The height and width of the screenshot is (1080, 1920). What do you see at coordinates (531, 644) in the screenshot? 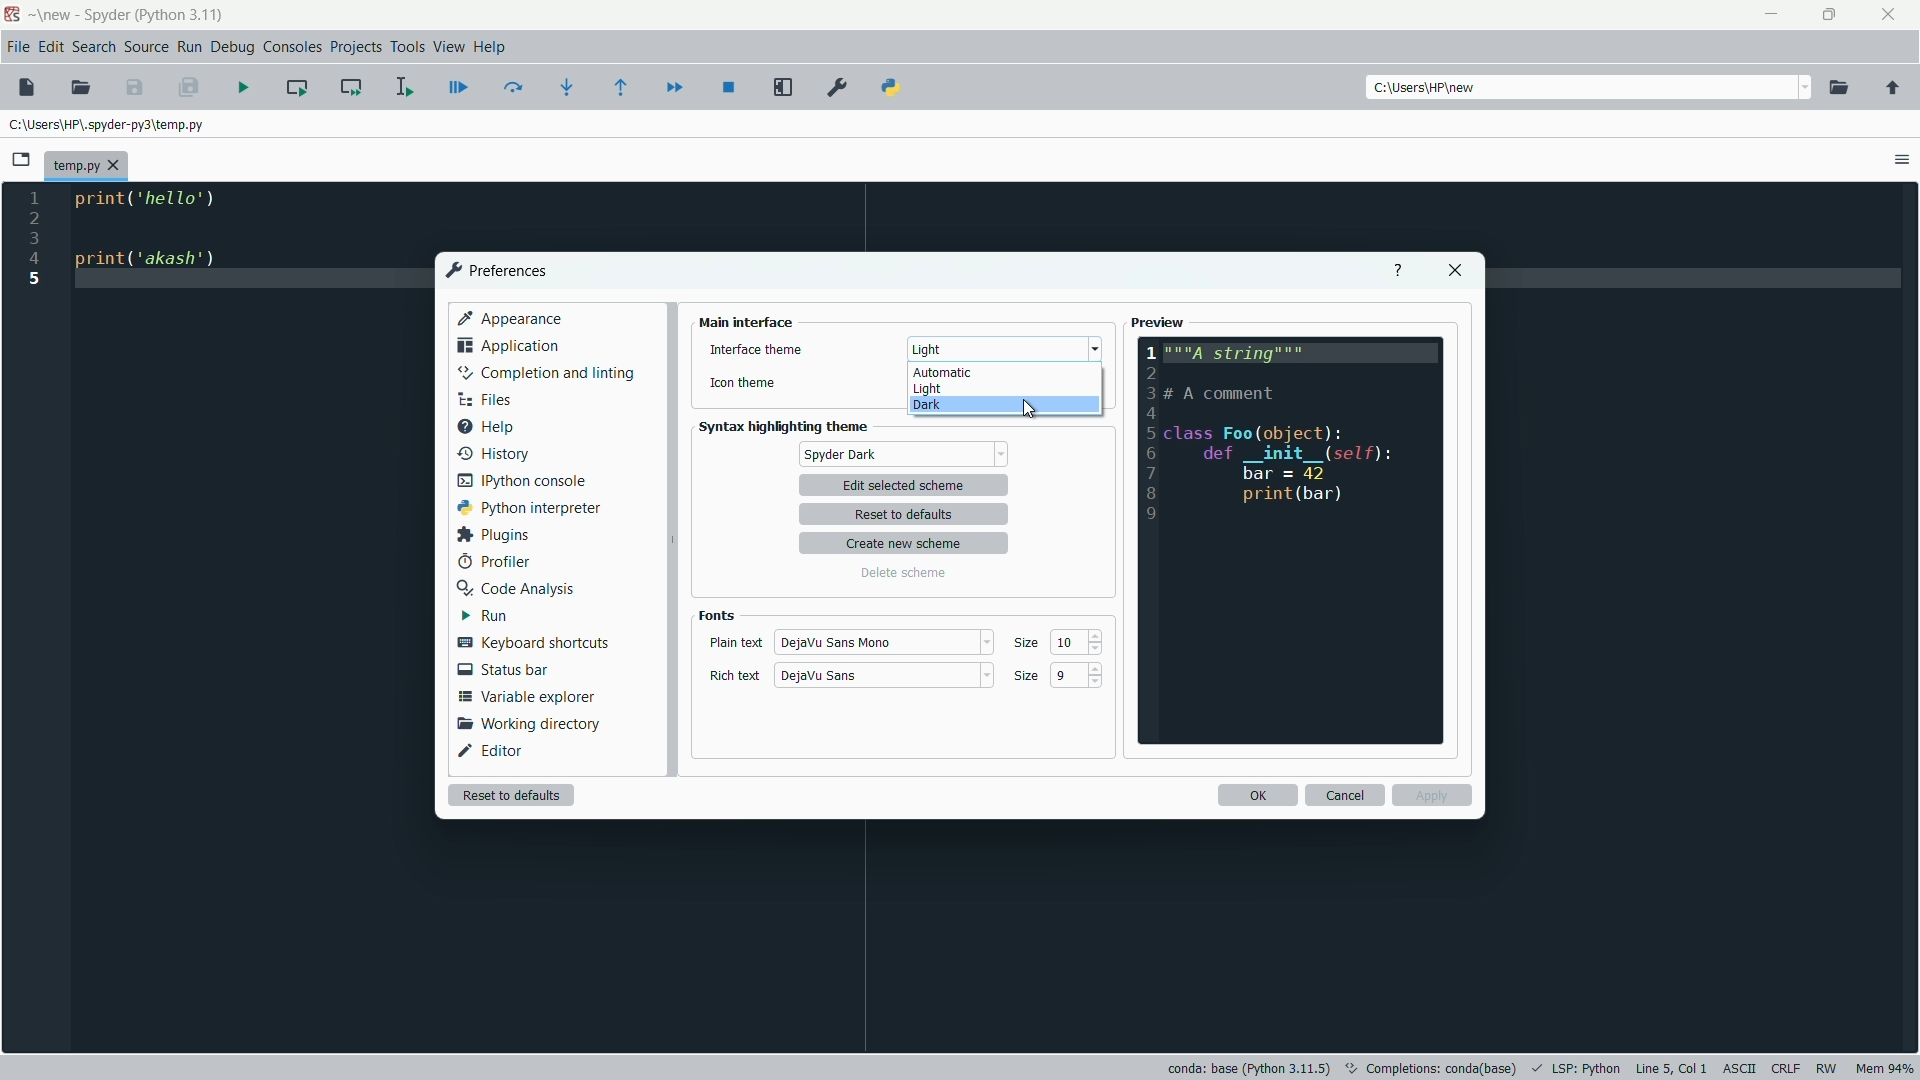
I see `keyboard shortcuts` at bounding box center [531, 644].